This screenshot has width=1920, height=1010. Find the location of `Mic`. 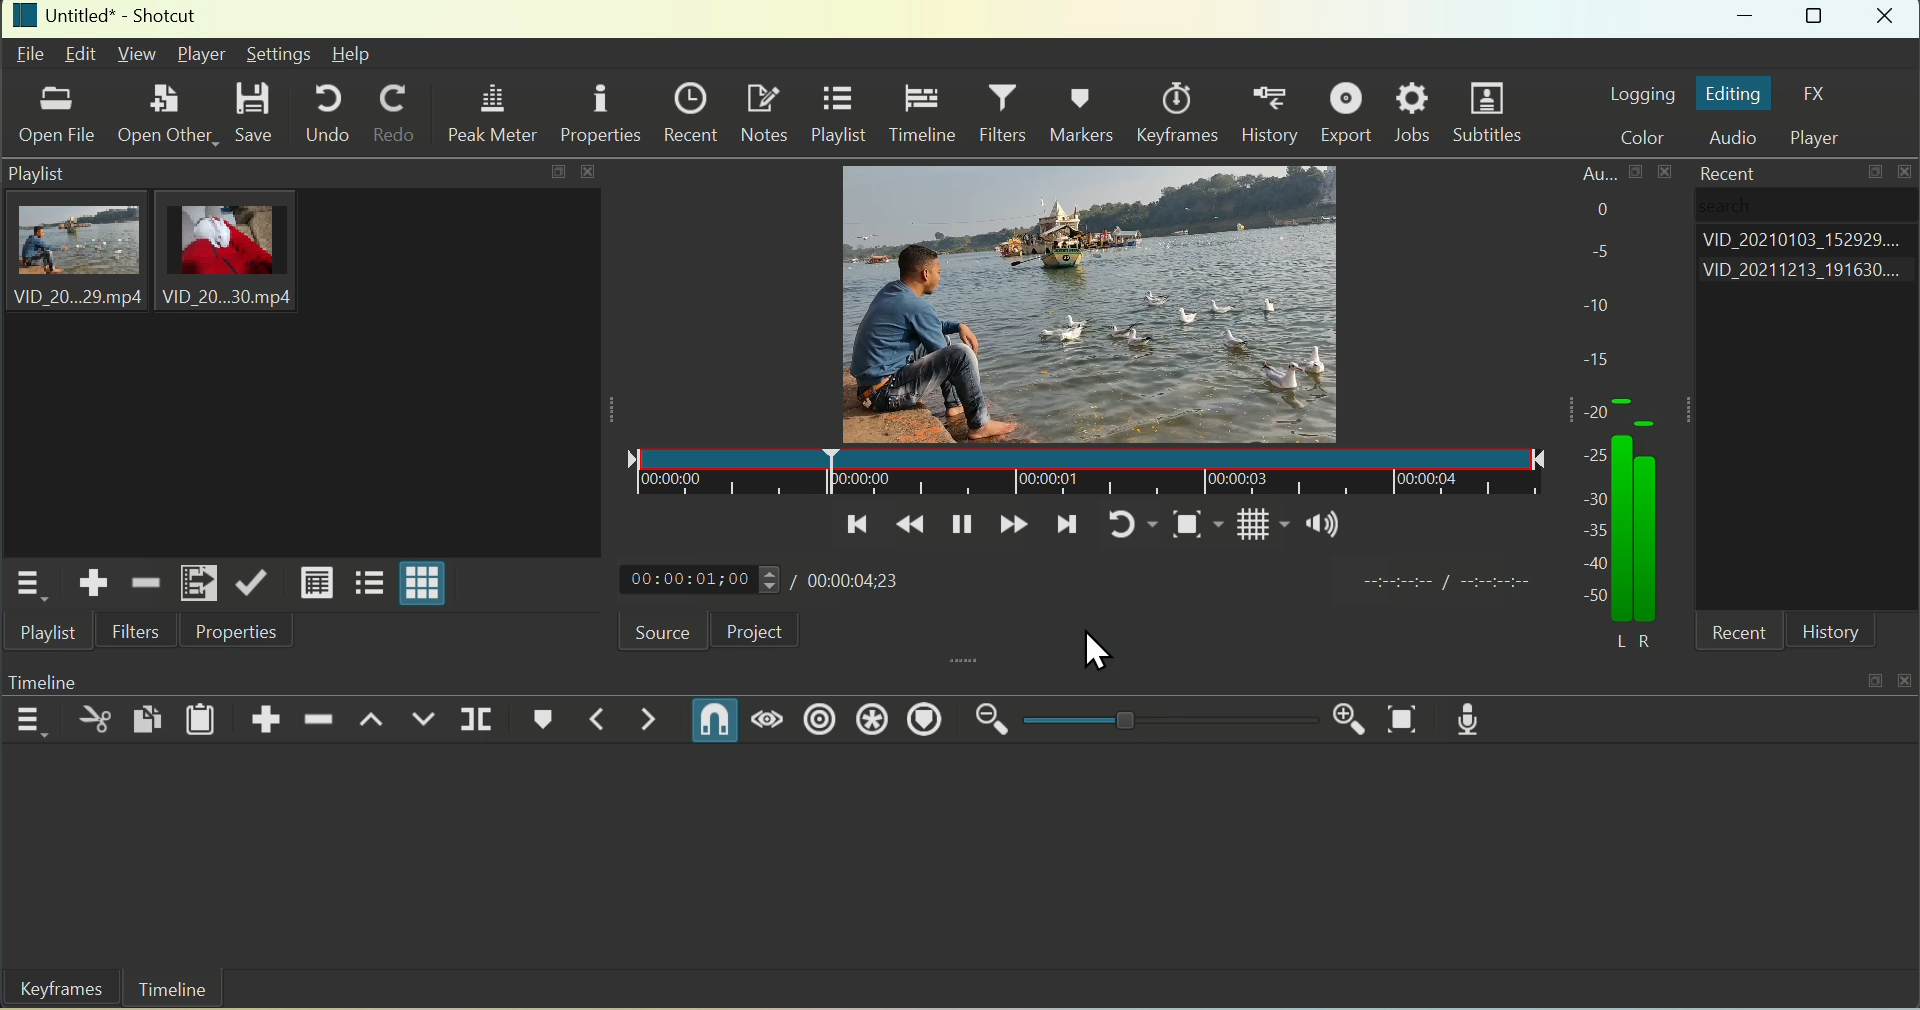

Mic is located at coordinates (1477, 718).